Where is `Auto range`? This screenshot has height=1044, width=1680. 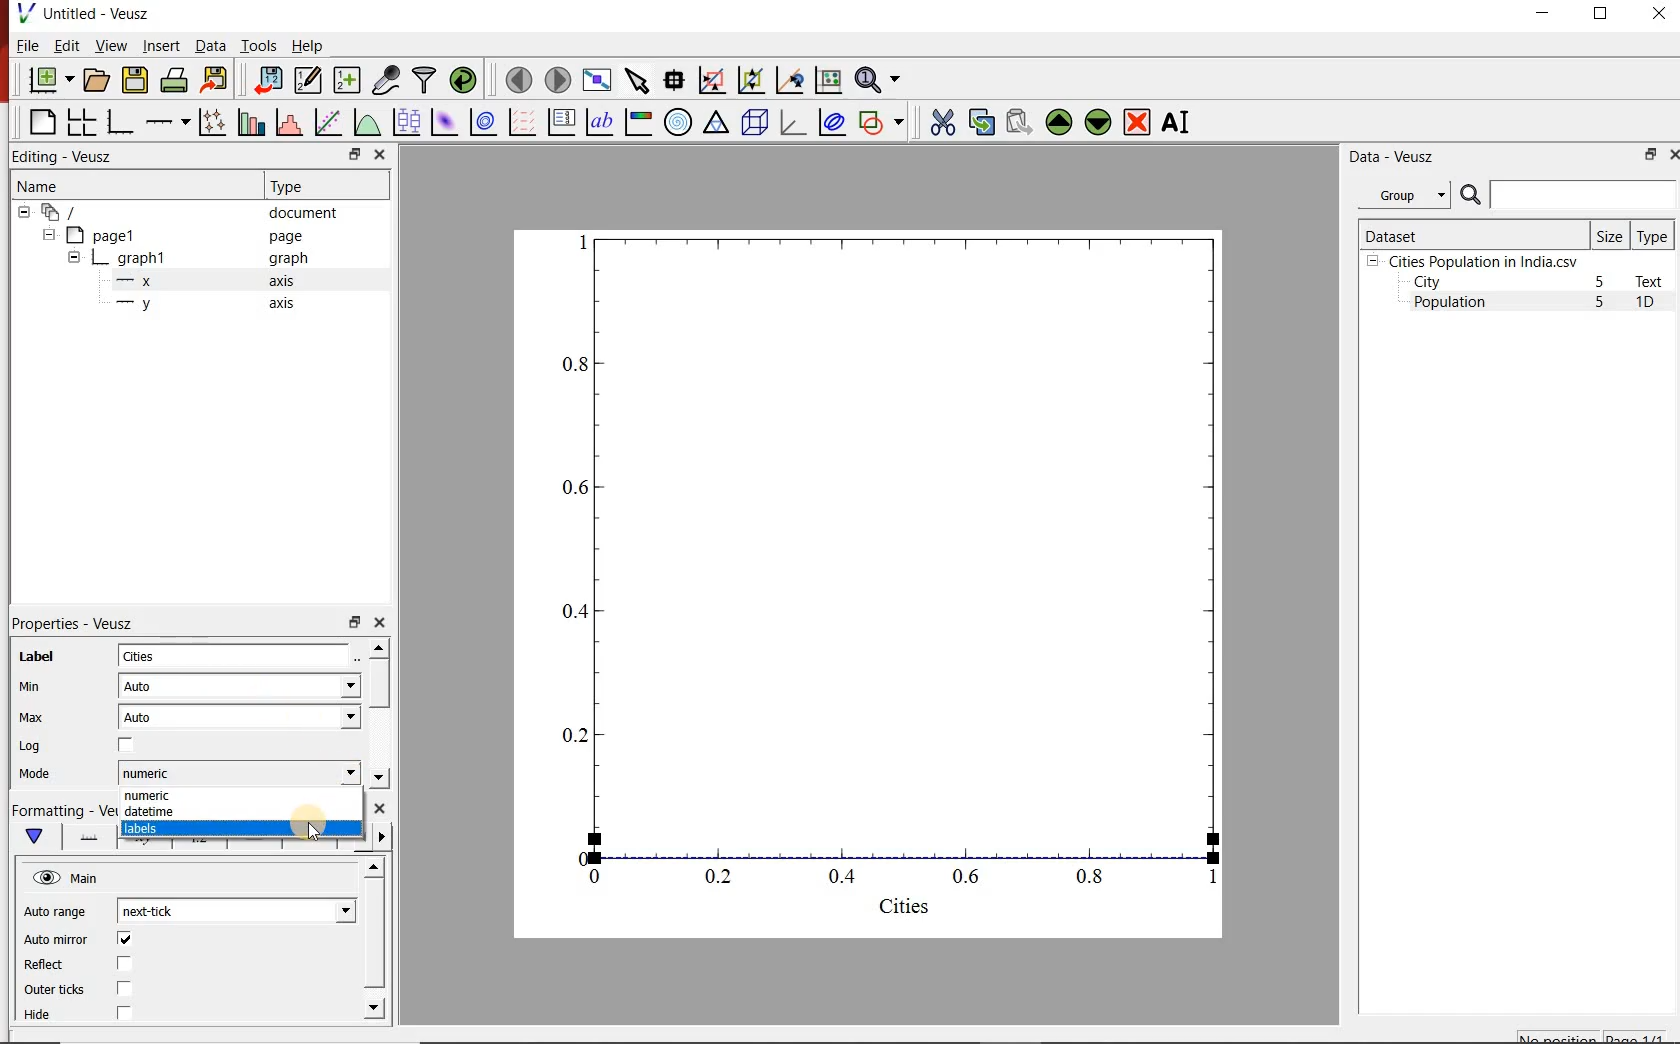
Auto range is located at coordinates (56, 912).